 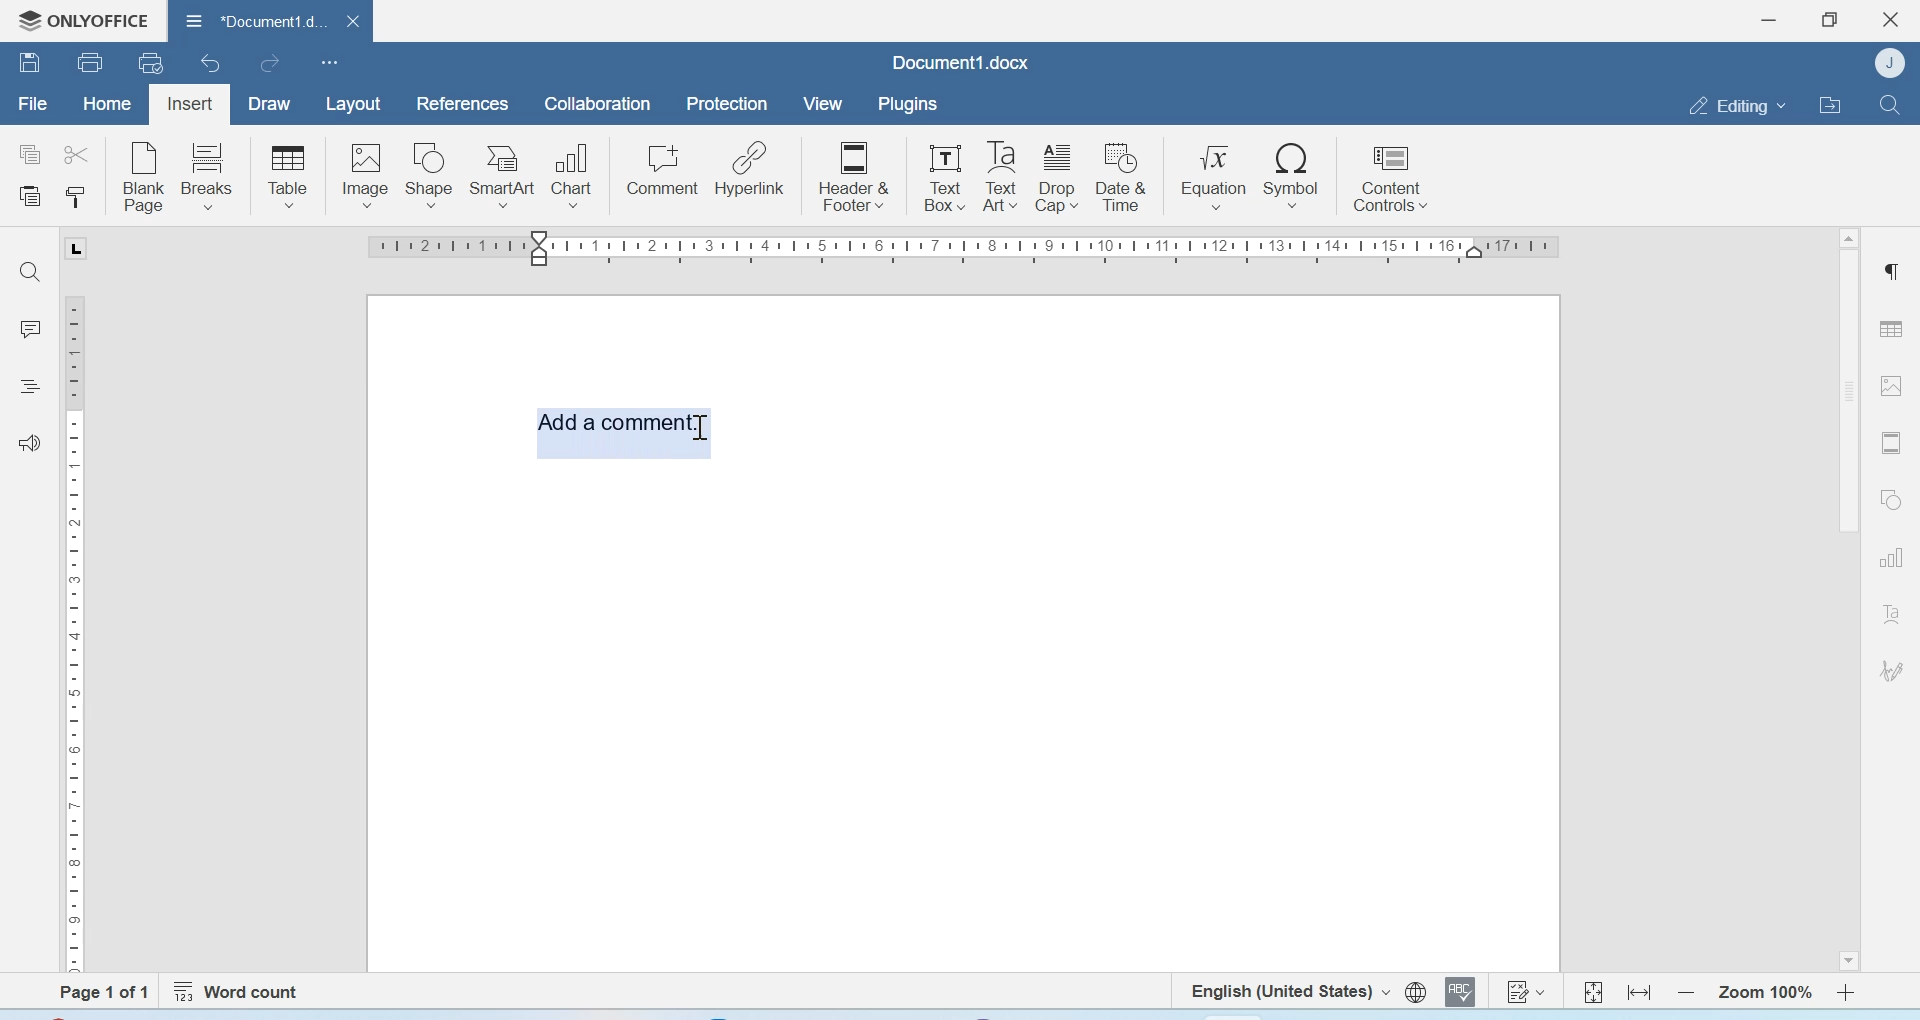 What do you see at coordinates (1847, 992) in the screenshot?
I see `Zoom in` at bounding box center [1847, 992].